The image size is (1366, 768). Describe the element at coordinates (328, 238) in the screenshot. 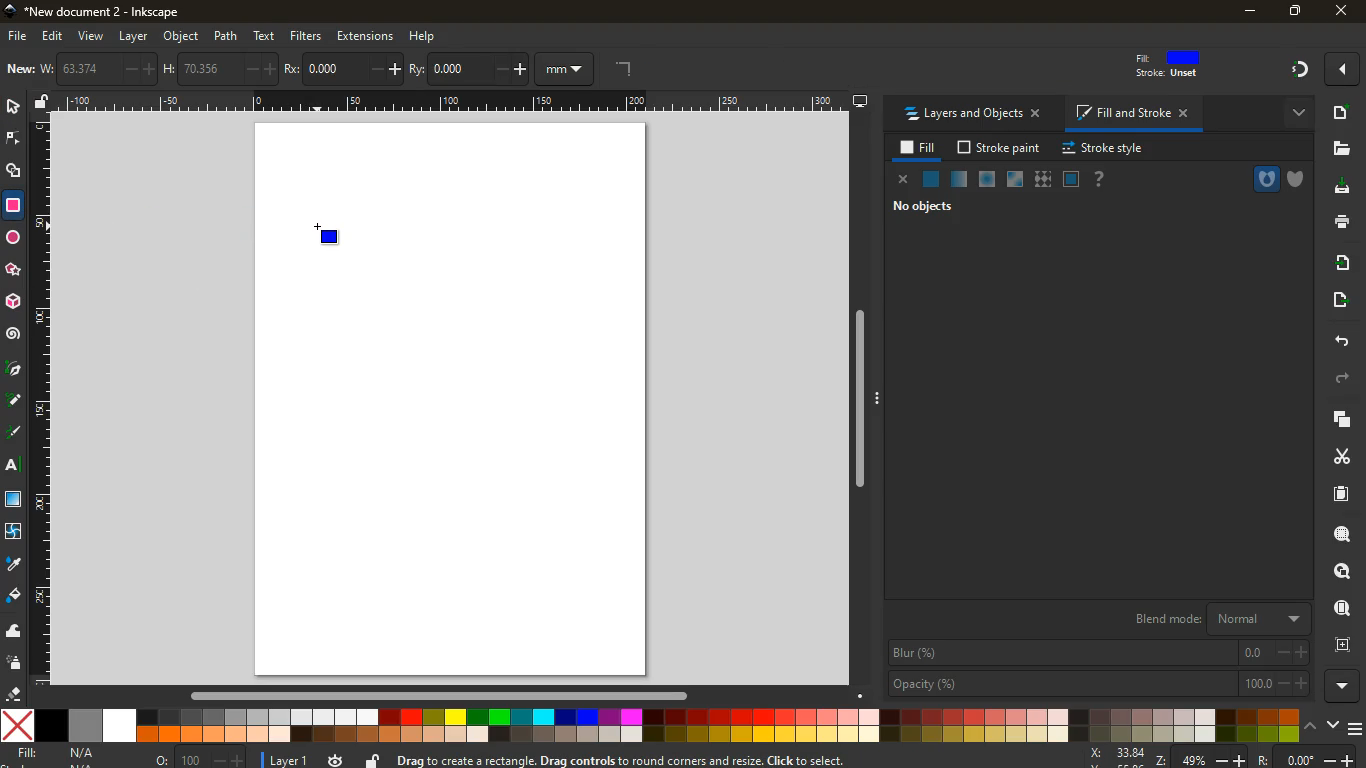

I see `retangle` at that location.